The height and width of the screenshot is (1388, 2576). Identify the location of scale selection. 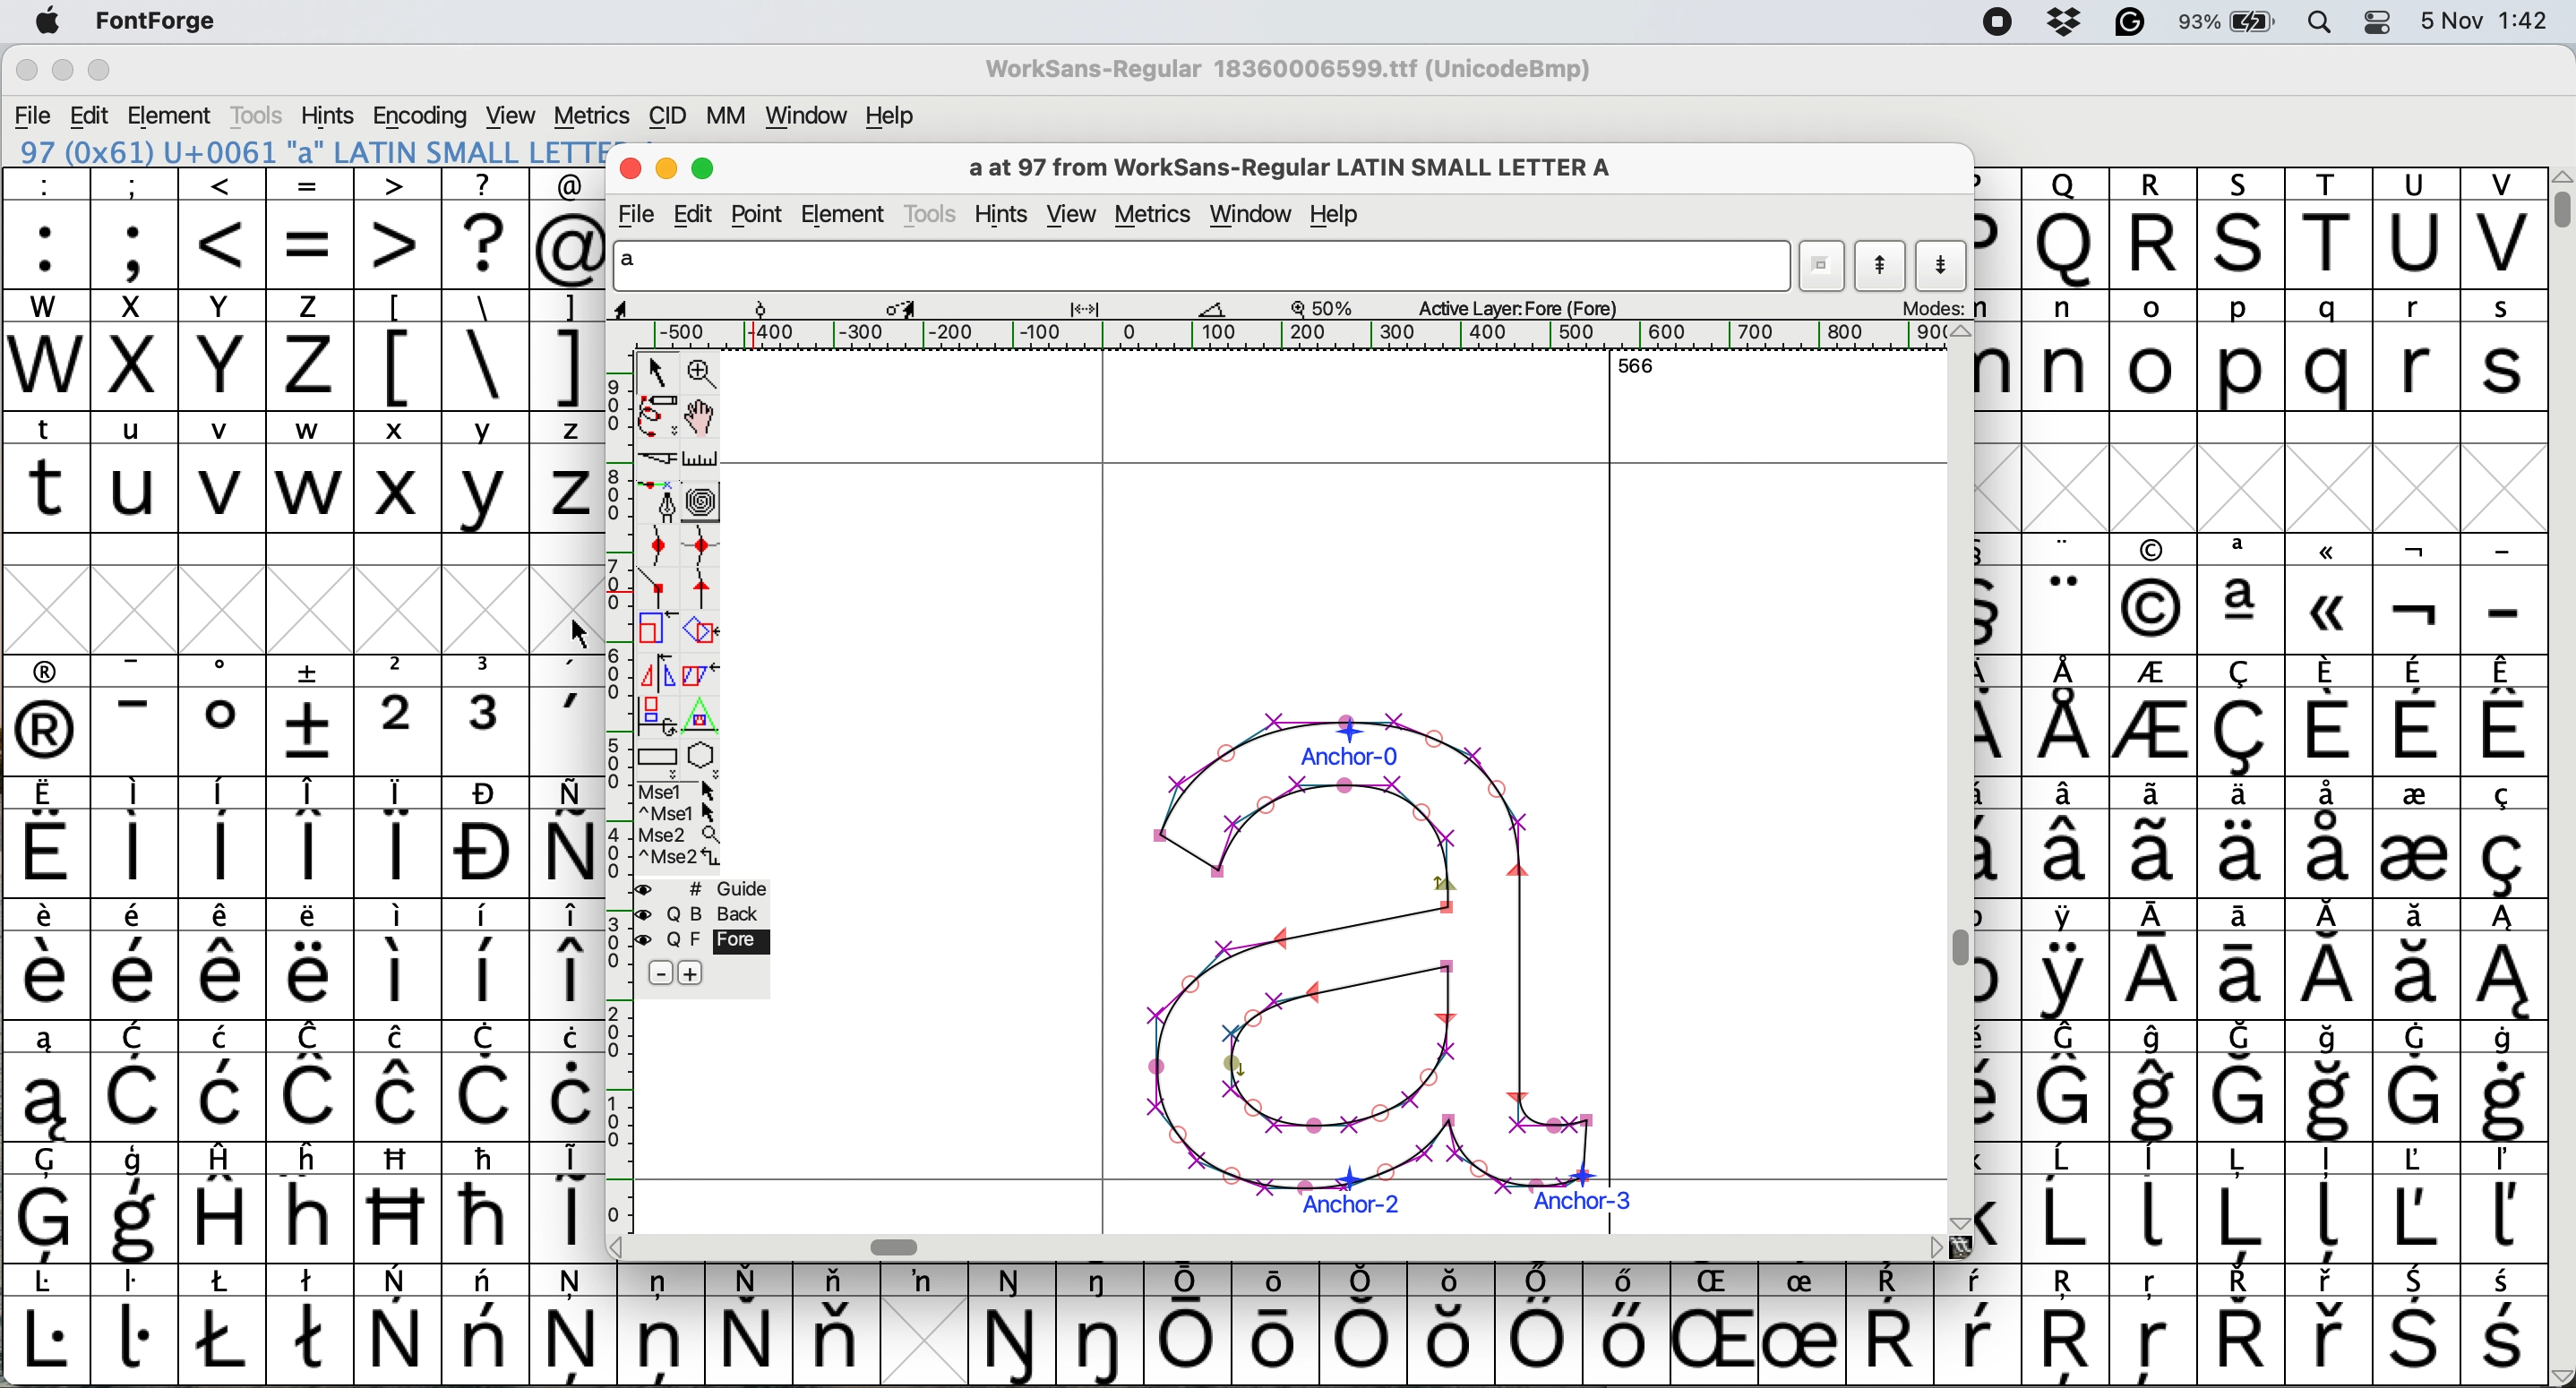
(659, 632).